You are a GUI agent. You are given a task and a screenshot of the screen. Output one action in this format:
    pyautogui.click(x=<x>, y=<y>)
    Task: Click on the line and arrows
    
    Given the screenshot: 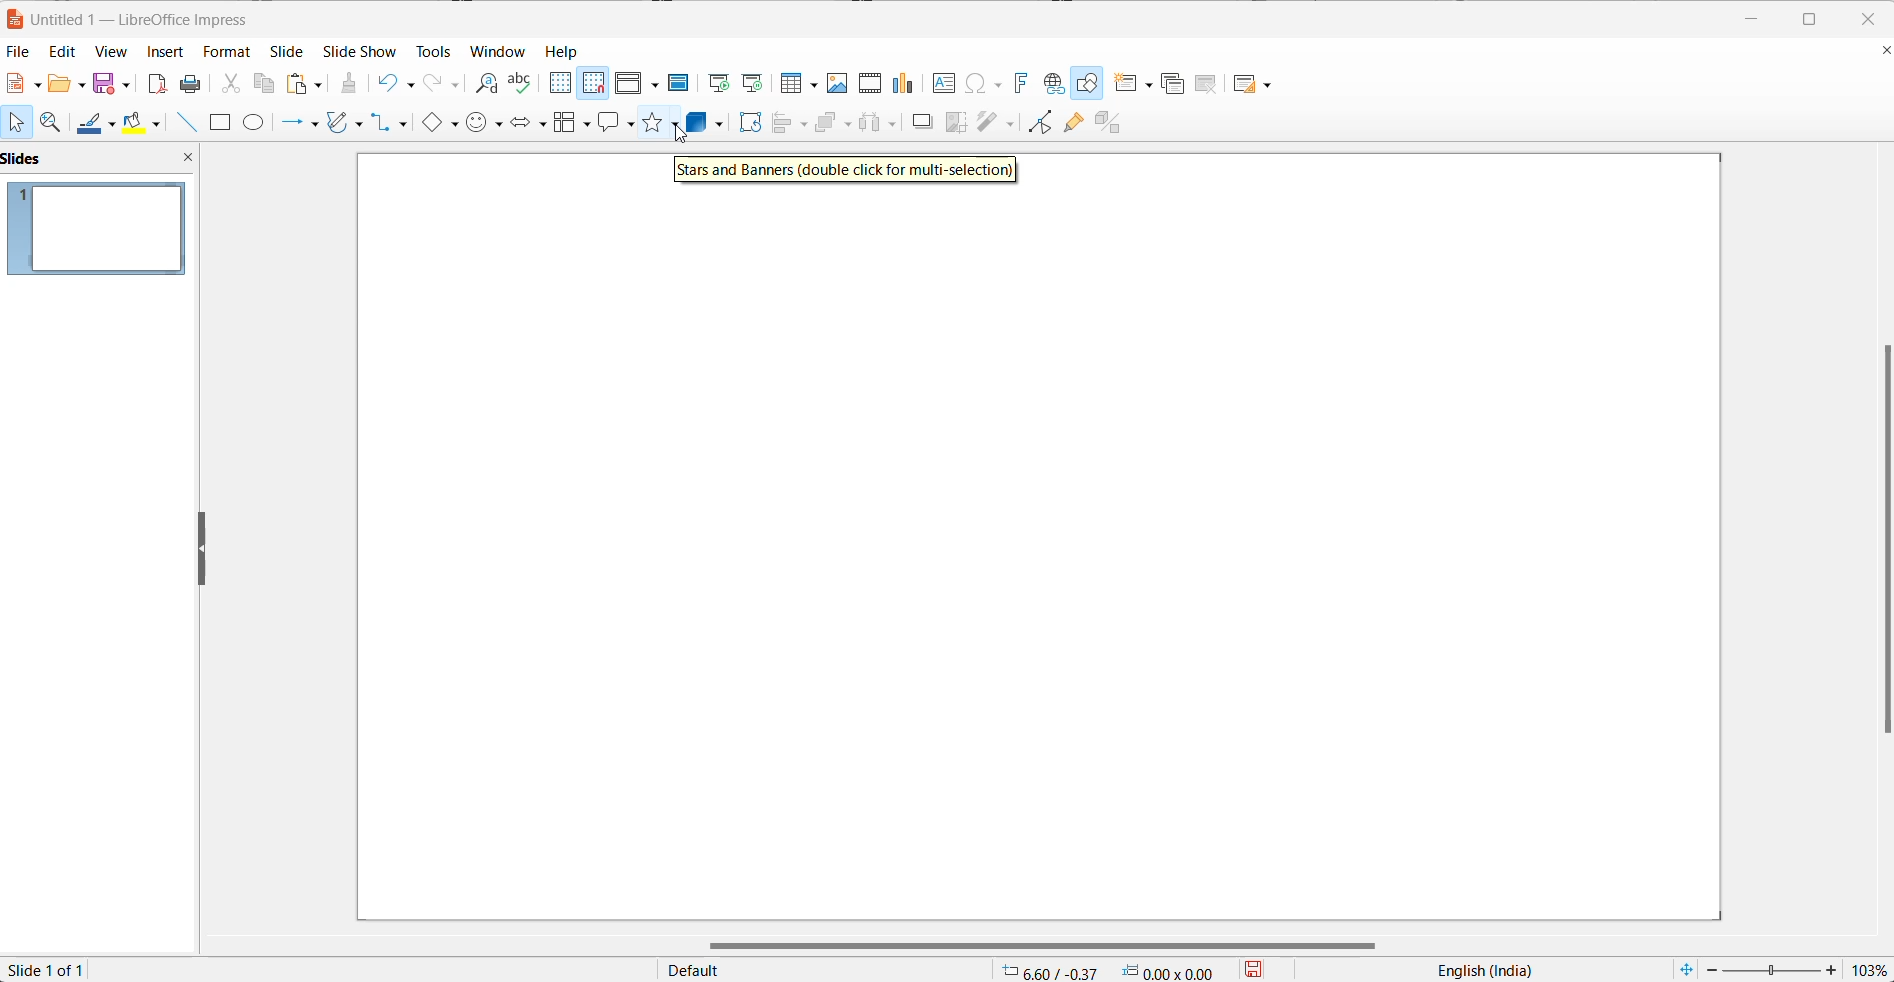 What is the action you would take?
    pyautogui.click(x=297, y=124)
    